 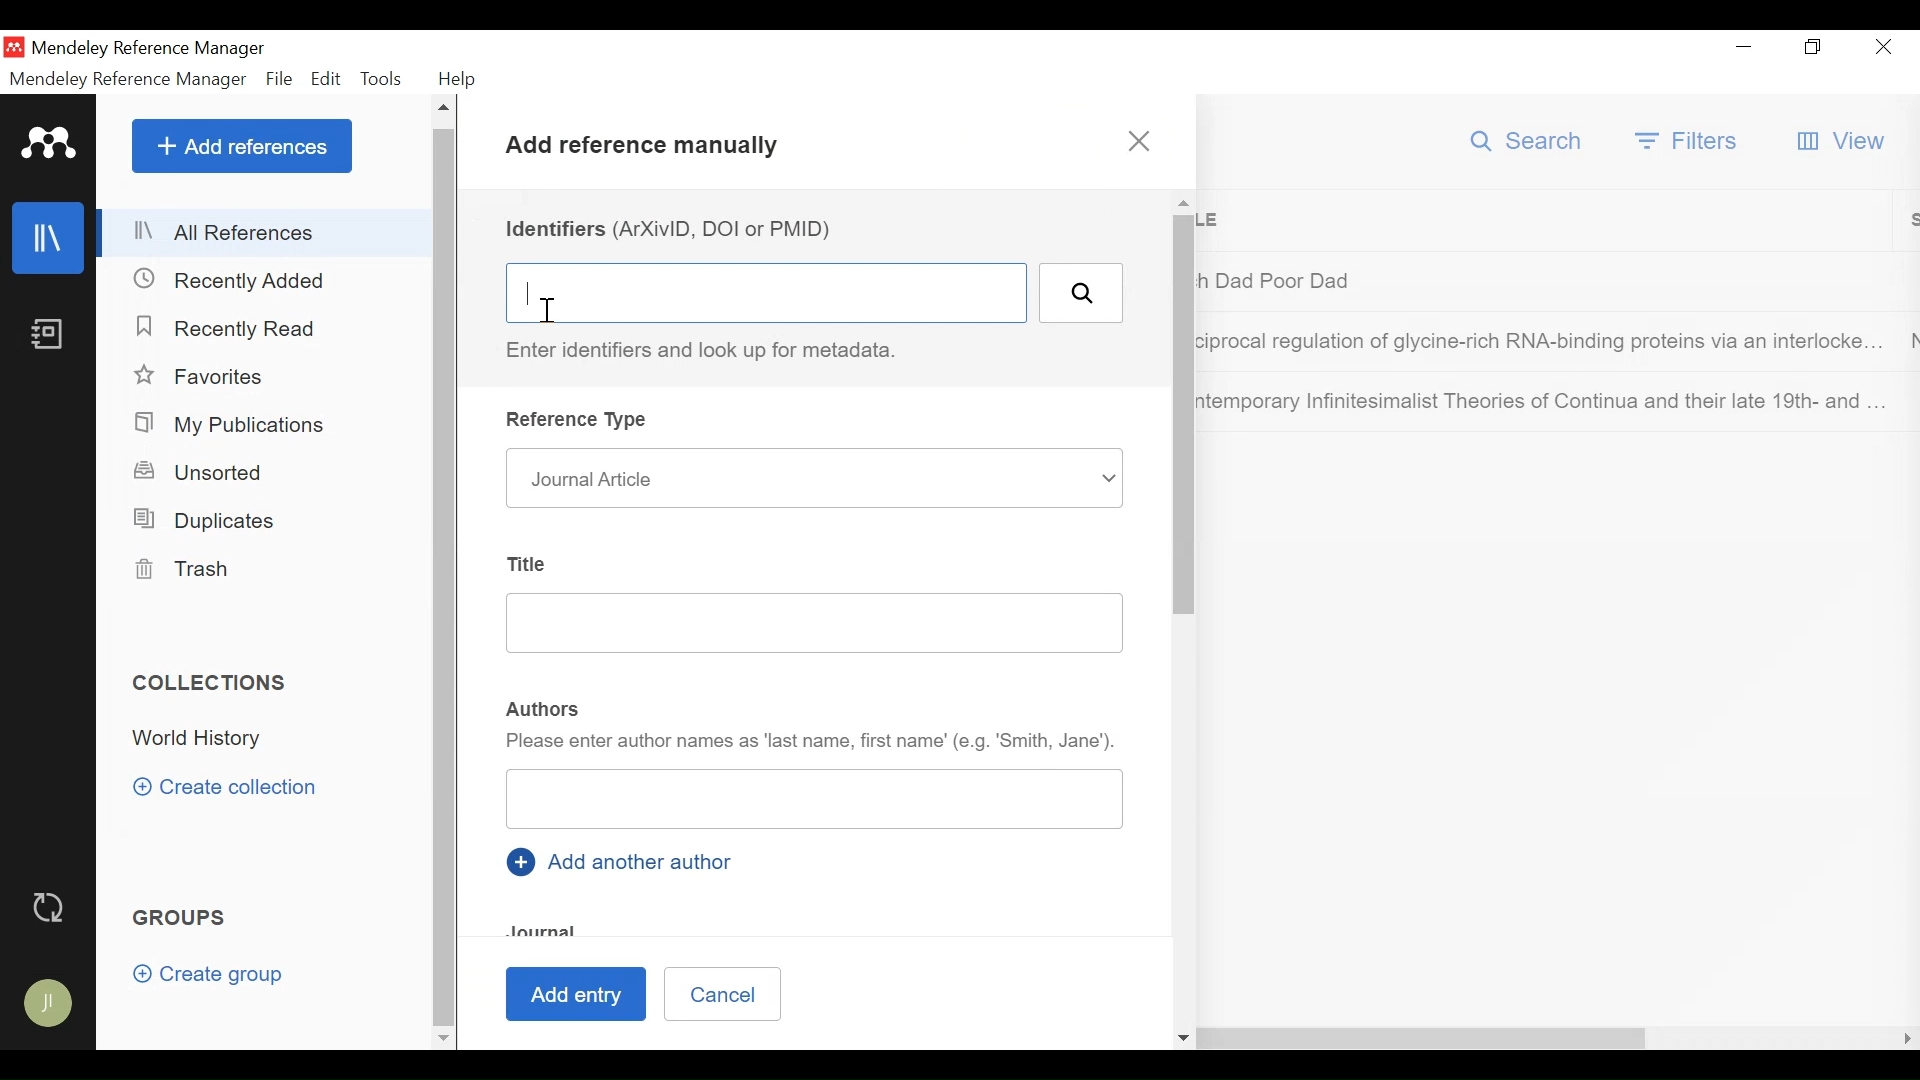 What do you see at coordinates (1552, 221) in the screenshot?
I see `Title` at bounding box center [1552, 221].